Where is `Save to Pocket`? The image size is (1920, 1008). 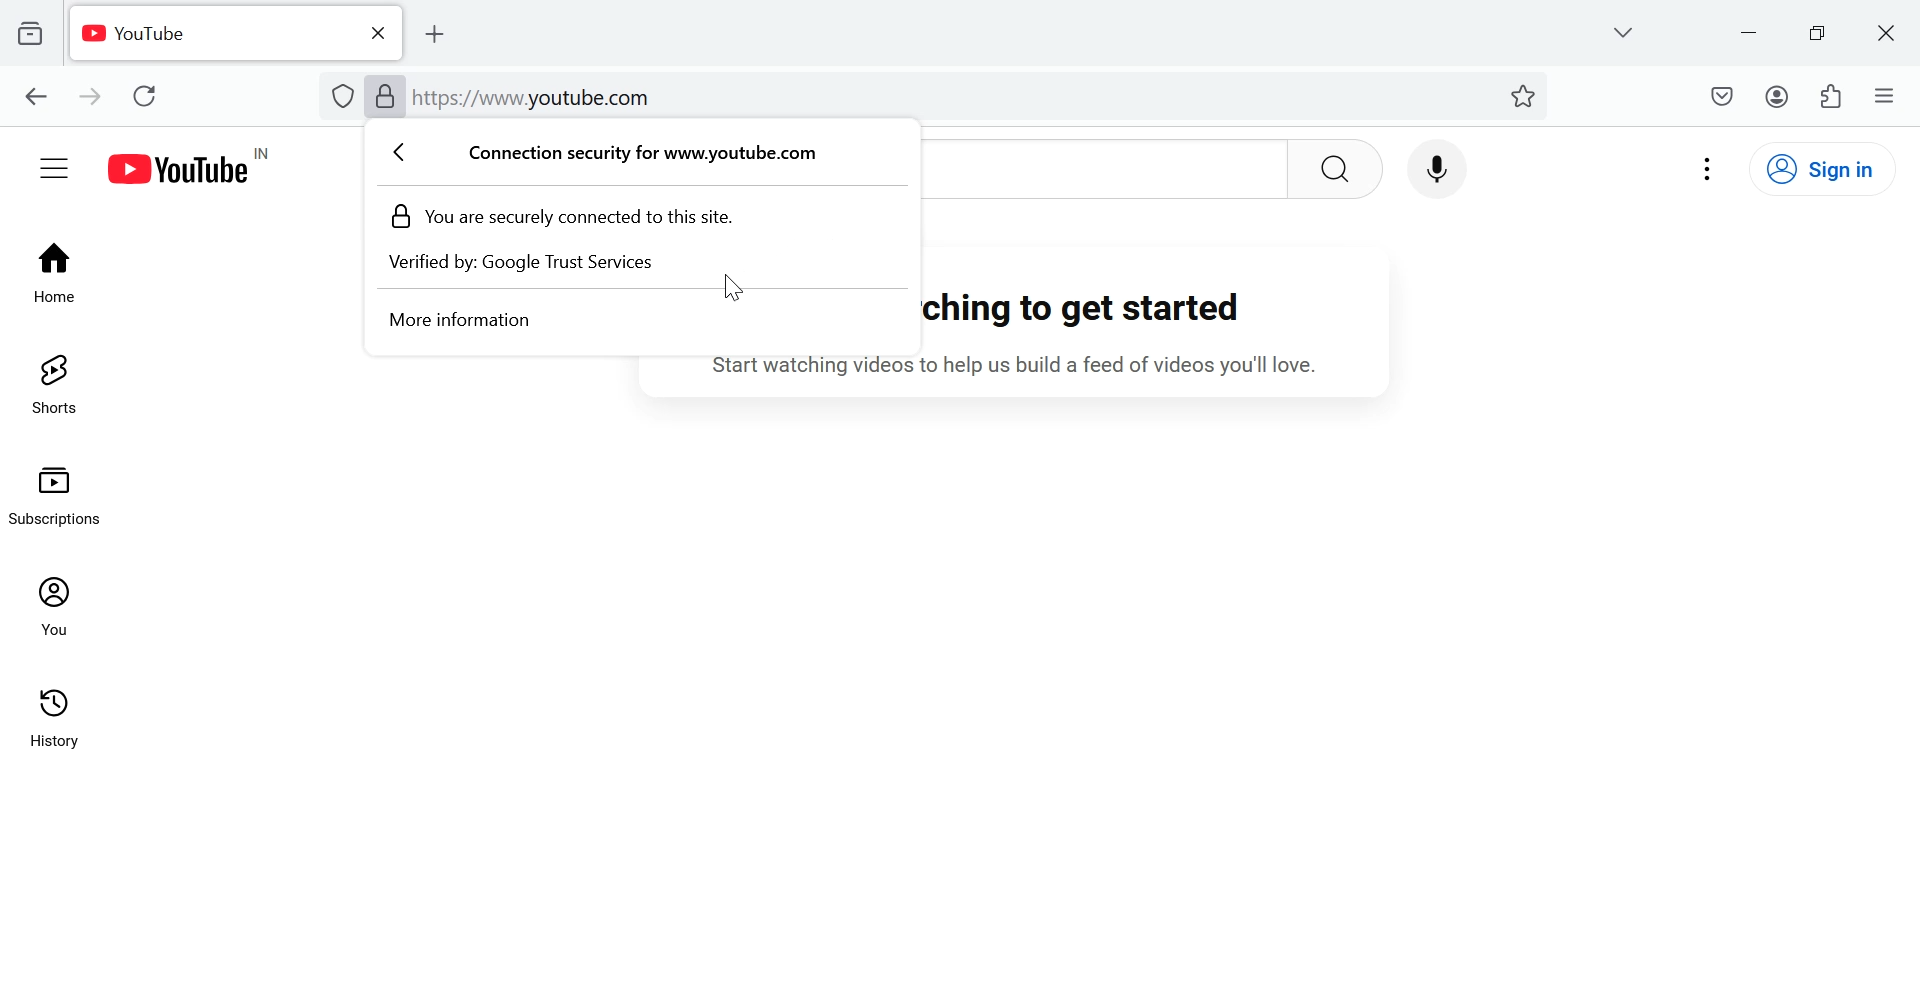 Save to Pocket is located at coordinates (1721, 96).